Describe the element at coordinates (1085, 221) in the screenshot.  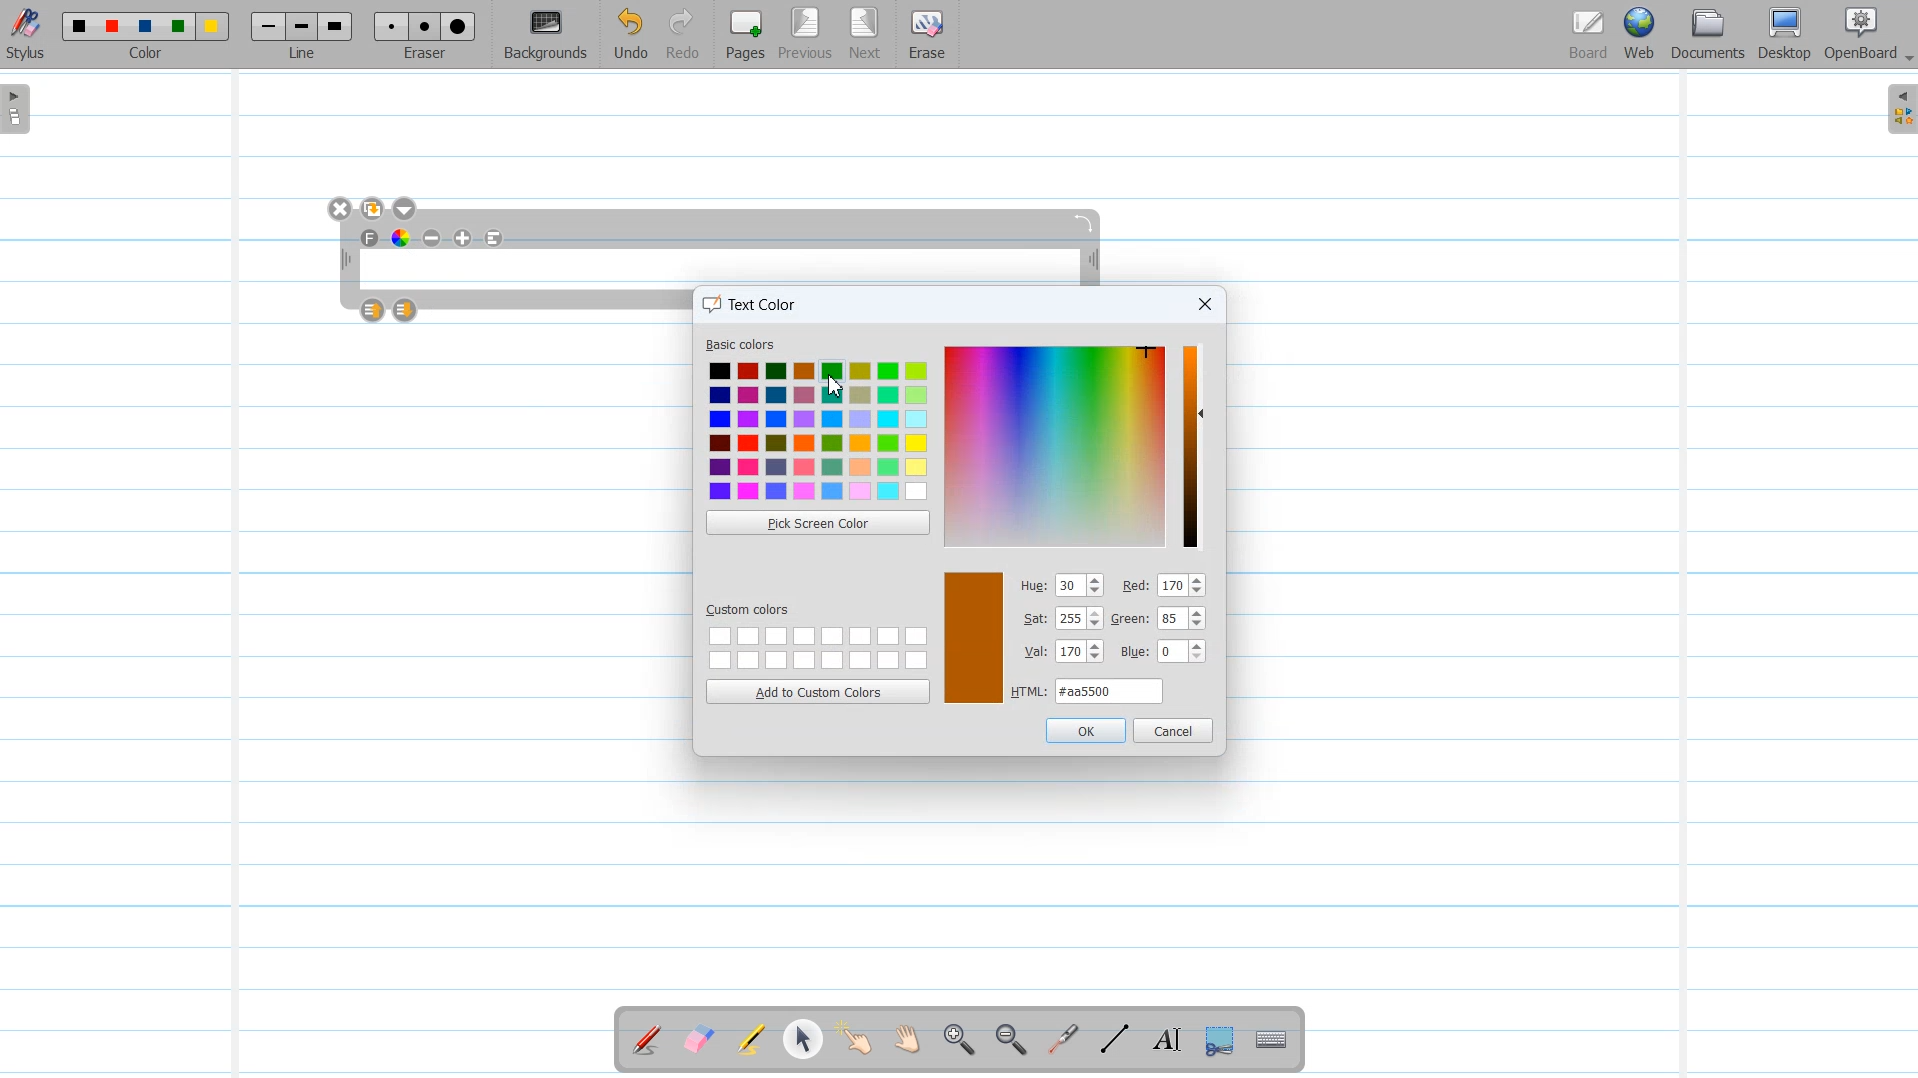
I see `Rotate Text window` at that location.